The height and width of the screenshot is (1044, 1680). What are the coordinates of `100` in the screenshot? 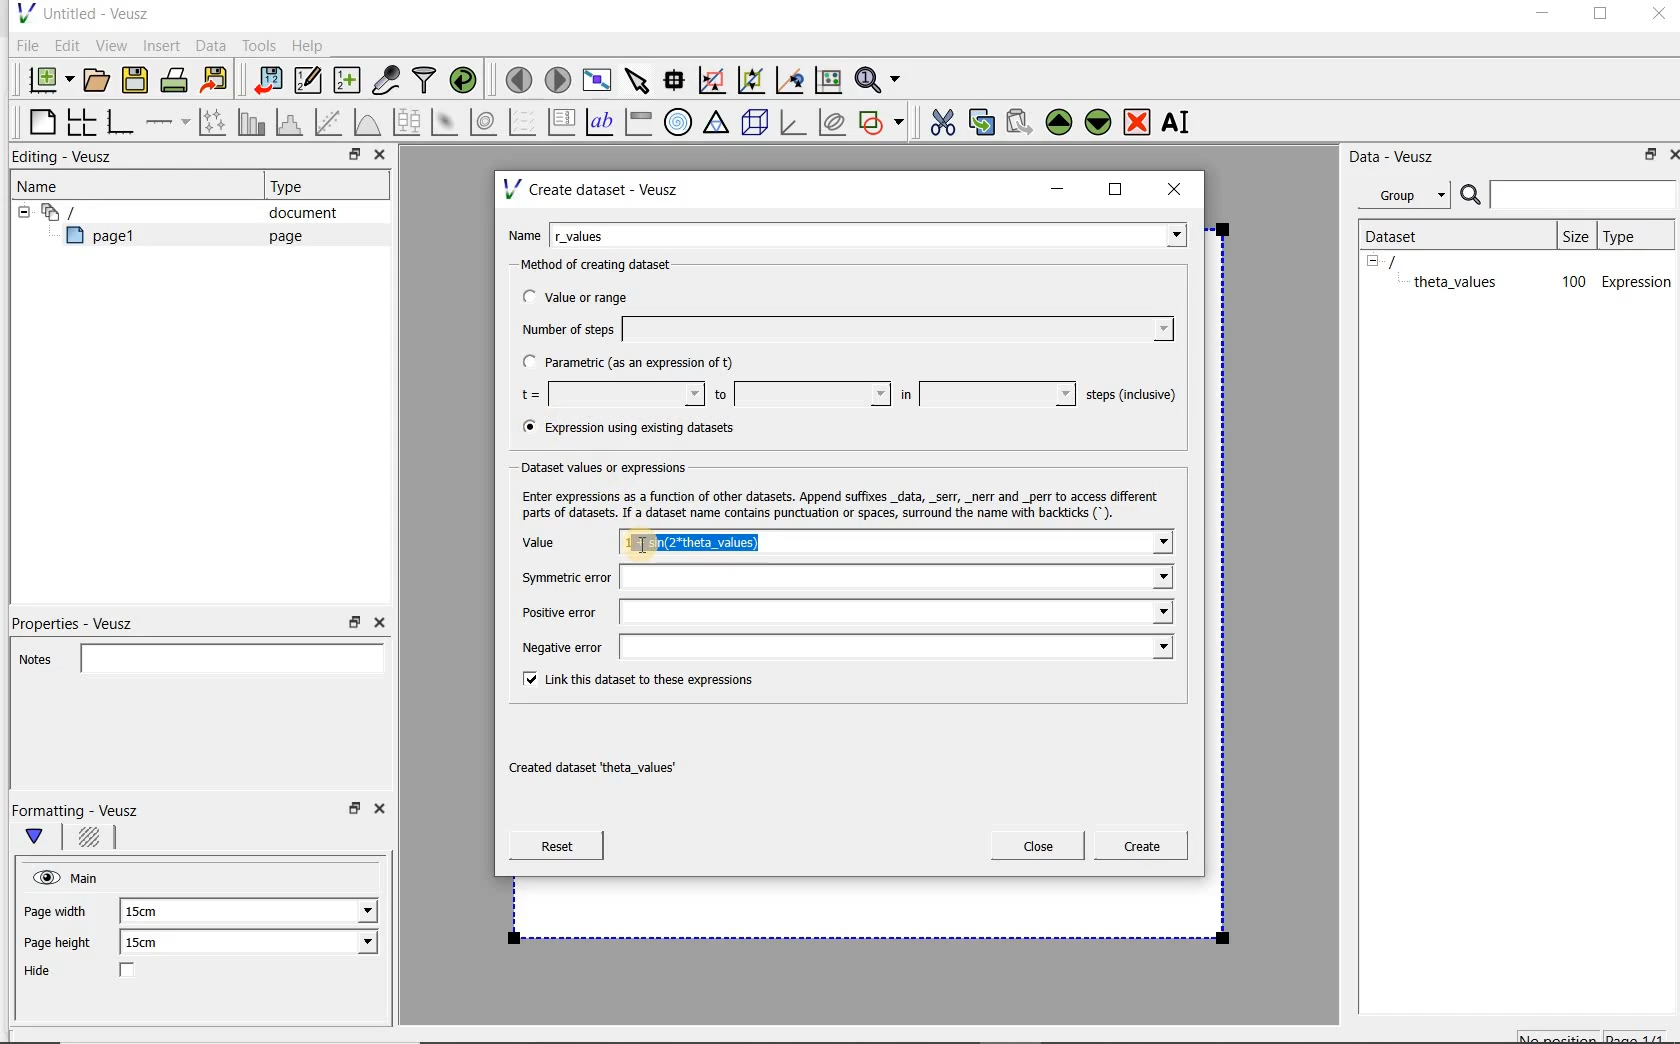 It's located at (1572, 283).